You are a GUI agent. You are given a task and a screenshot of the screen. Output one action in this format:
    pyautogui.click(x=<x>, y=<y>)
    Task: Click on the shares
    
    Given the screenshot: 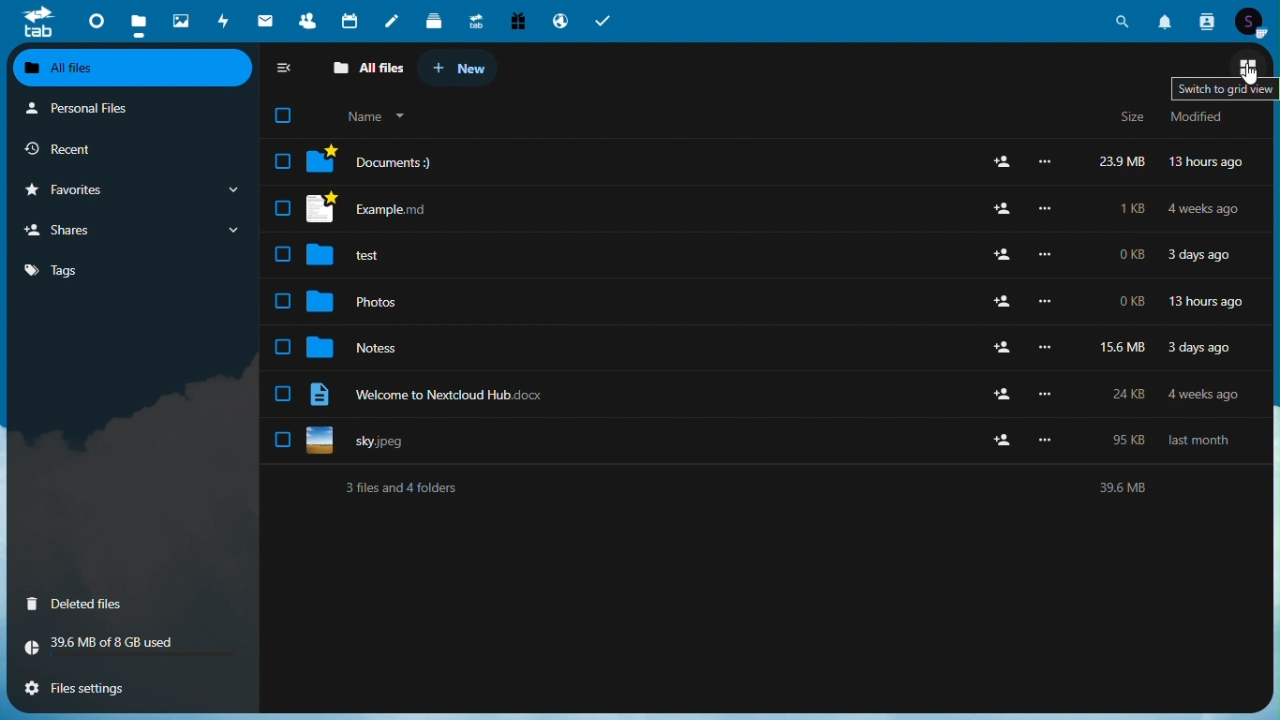 What is the action you would take?
    pyautogui.click(x=129, y=229)
    